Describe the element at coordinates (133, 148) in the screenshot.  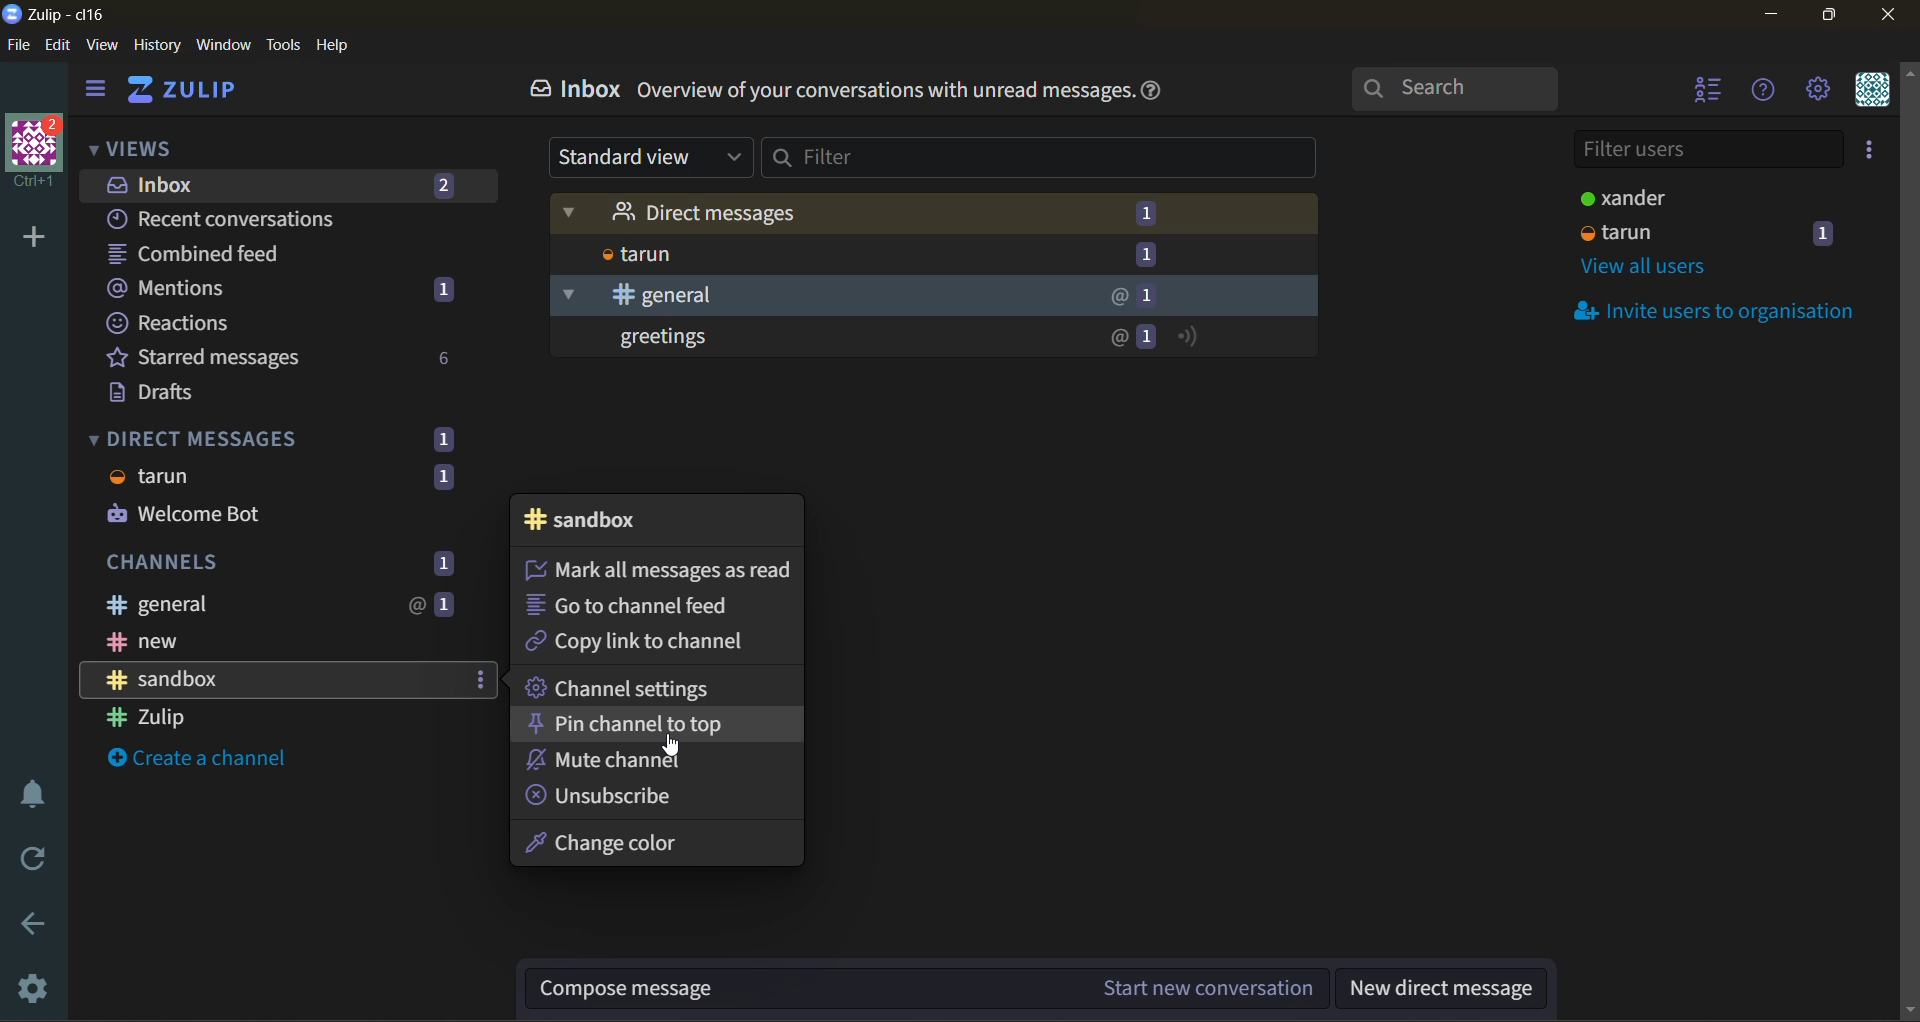
I see `views` at that location.